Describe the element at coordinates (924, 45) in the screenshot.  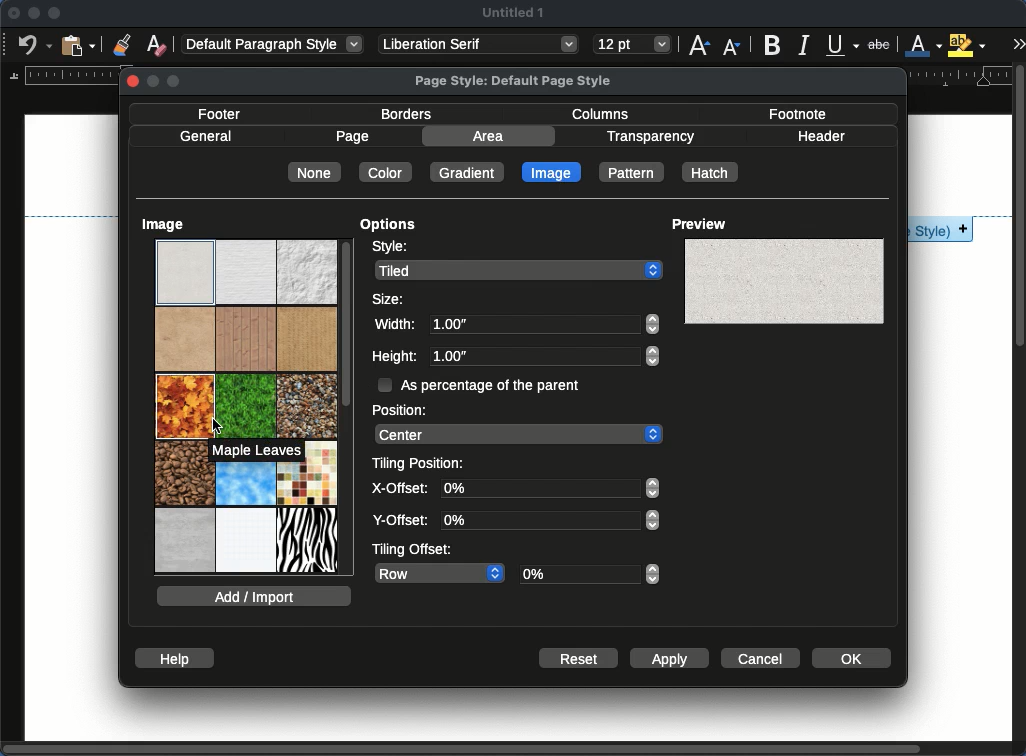
I see `text color` at that location.